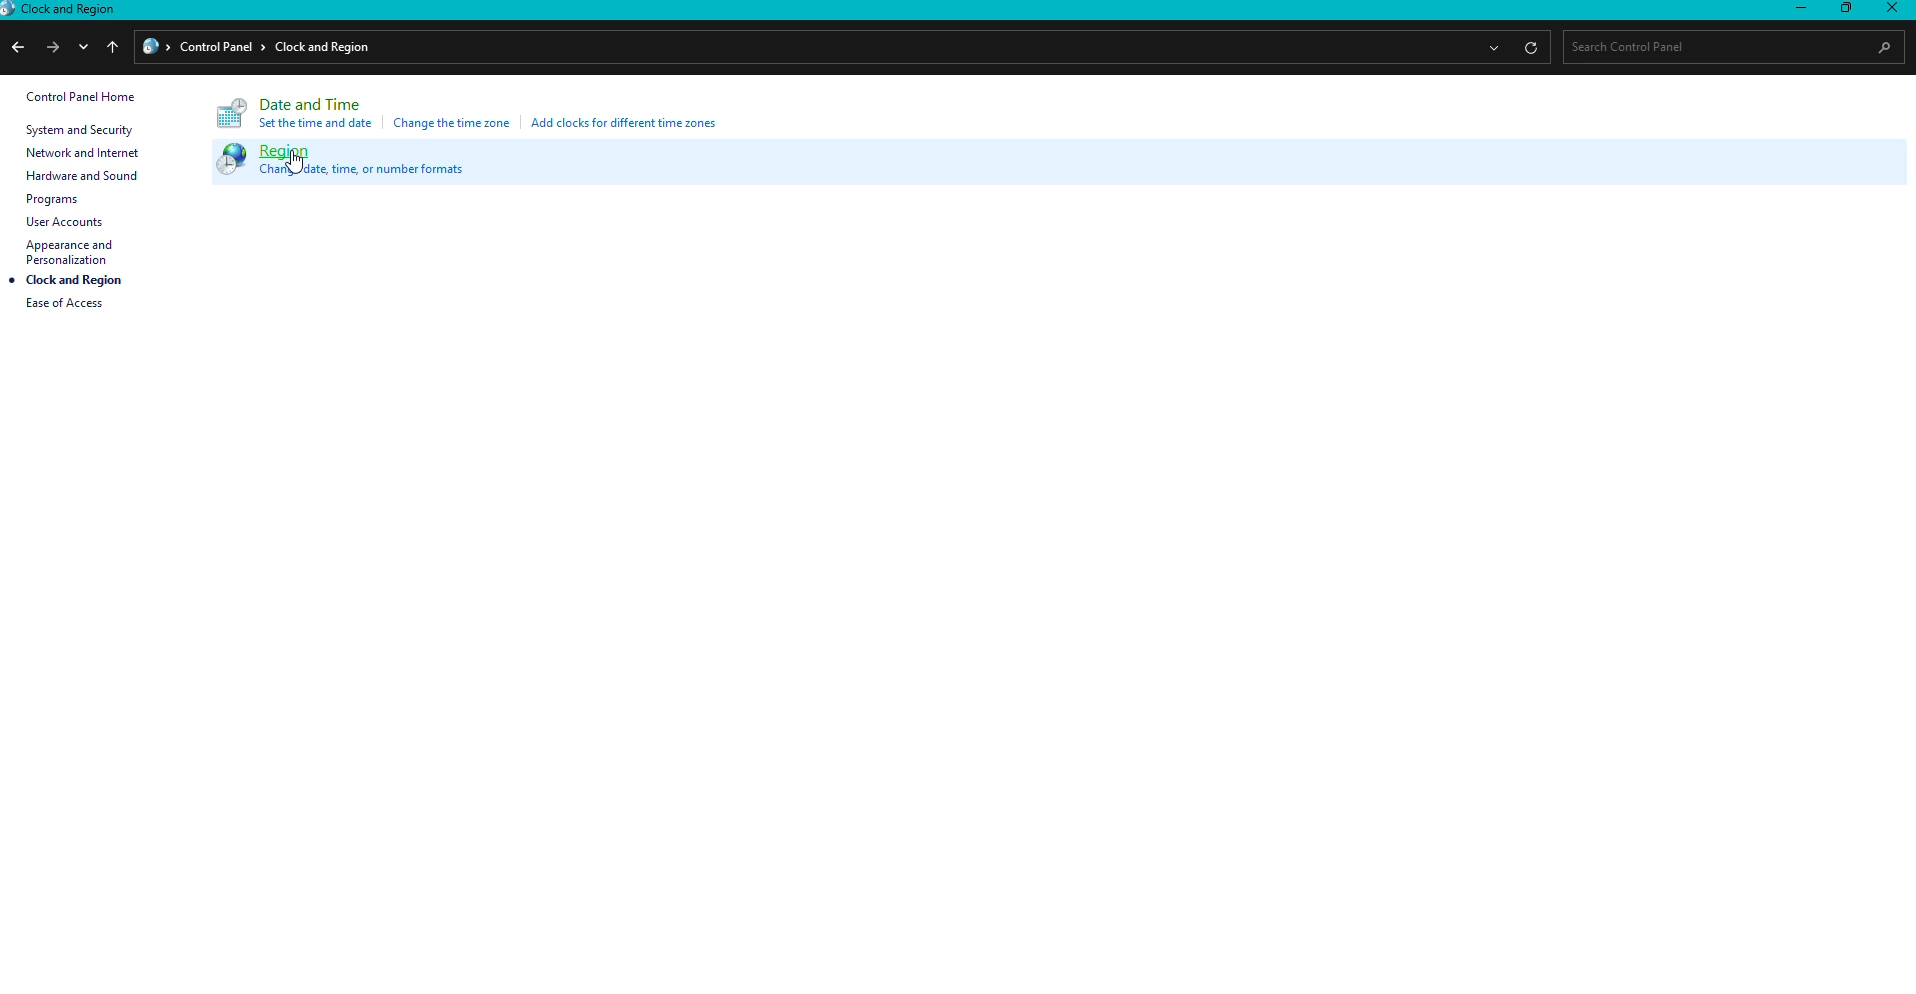  What do you see at coordinates (372, 171) in the screenshot?
I see `Change date, time` at bounding box center [372, 171].